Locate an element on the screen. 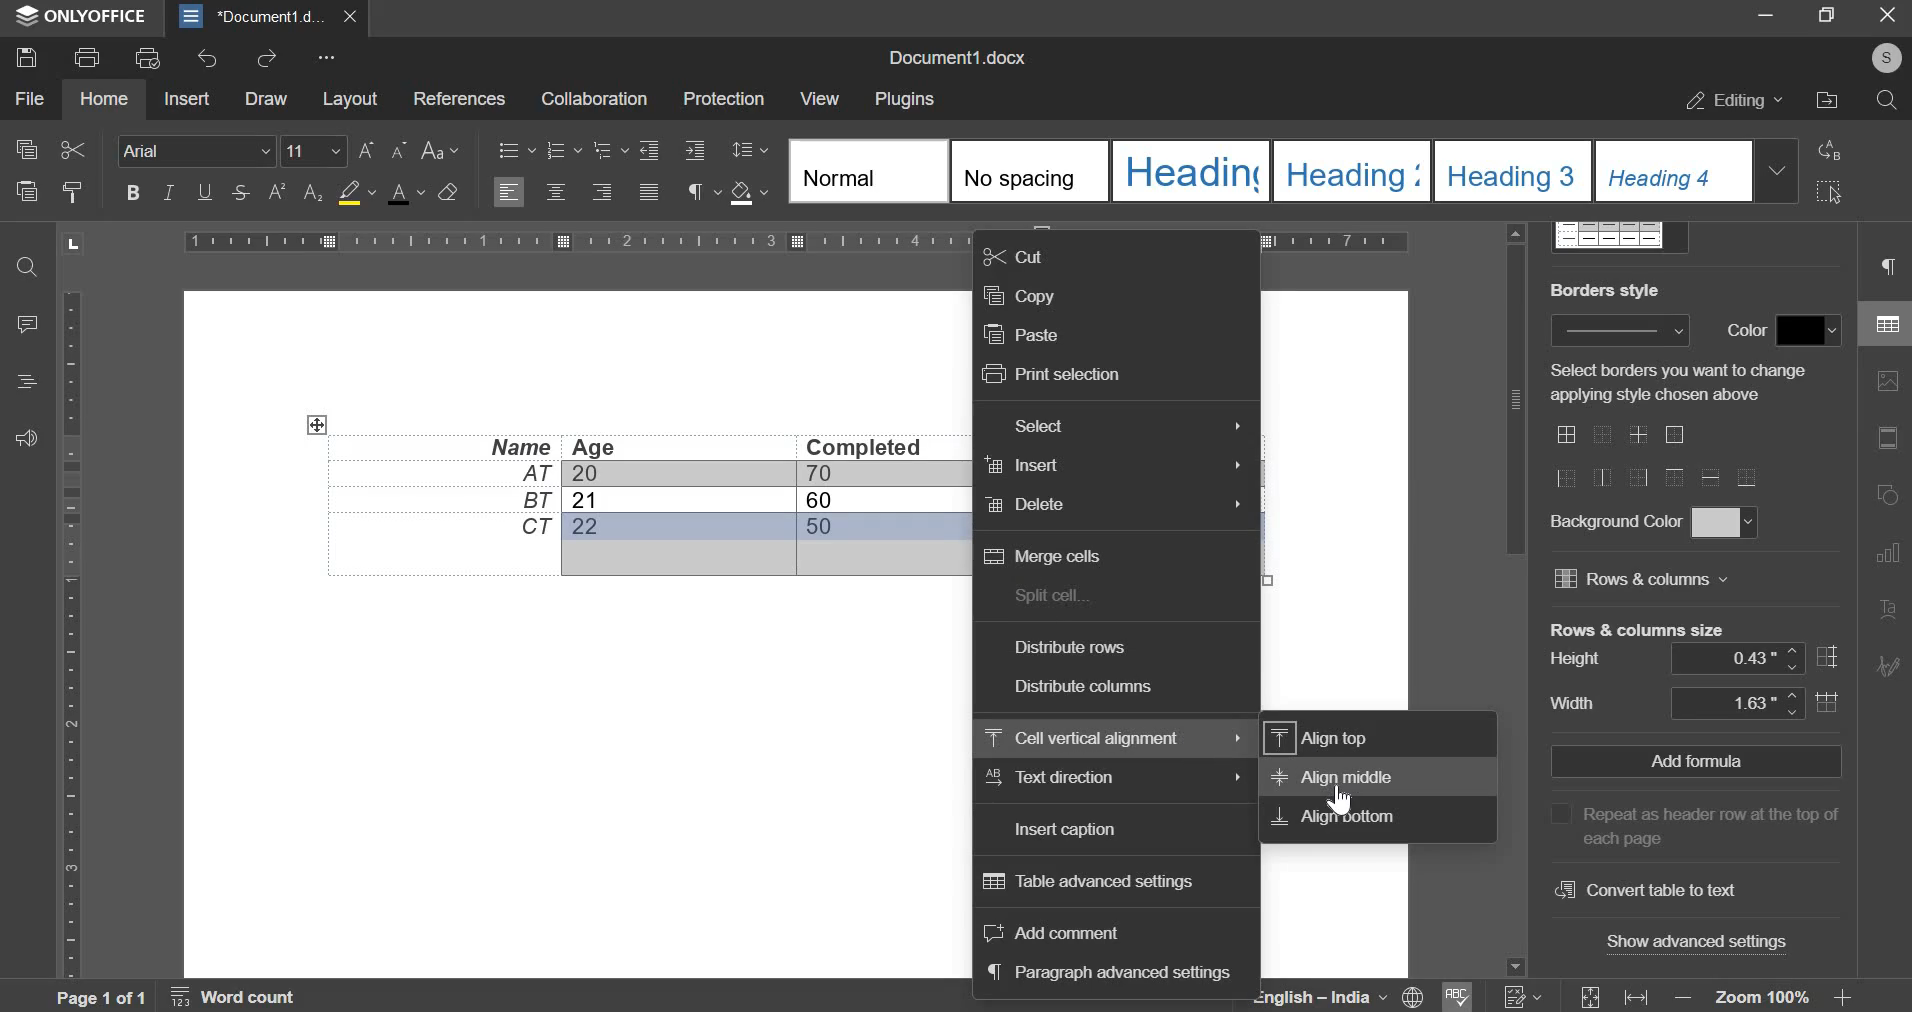 This screenshot has width=1912, height=1012. Word count is located at coordinates (246, 996).